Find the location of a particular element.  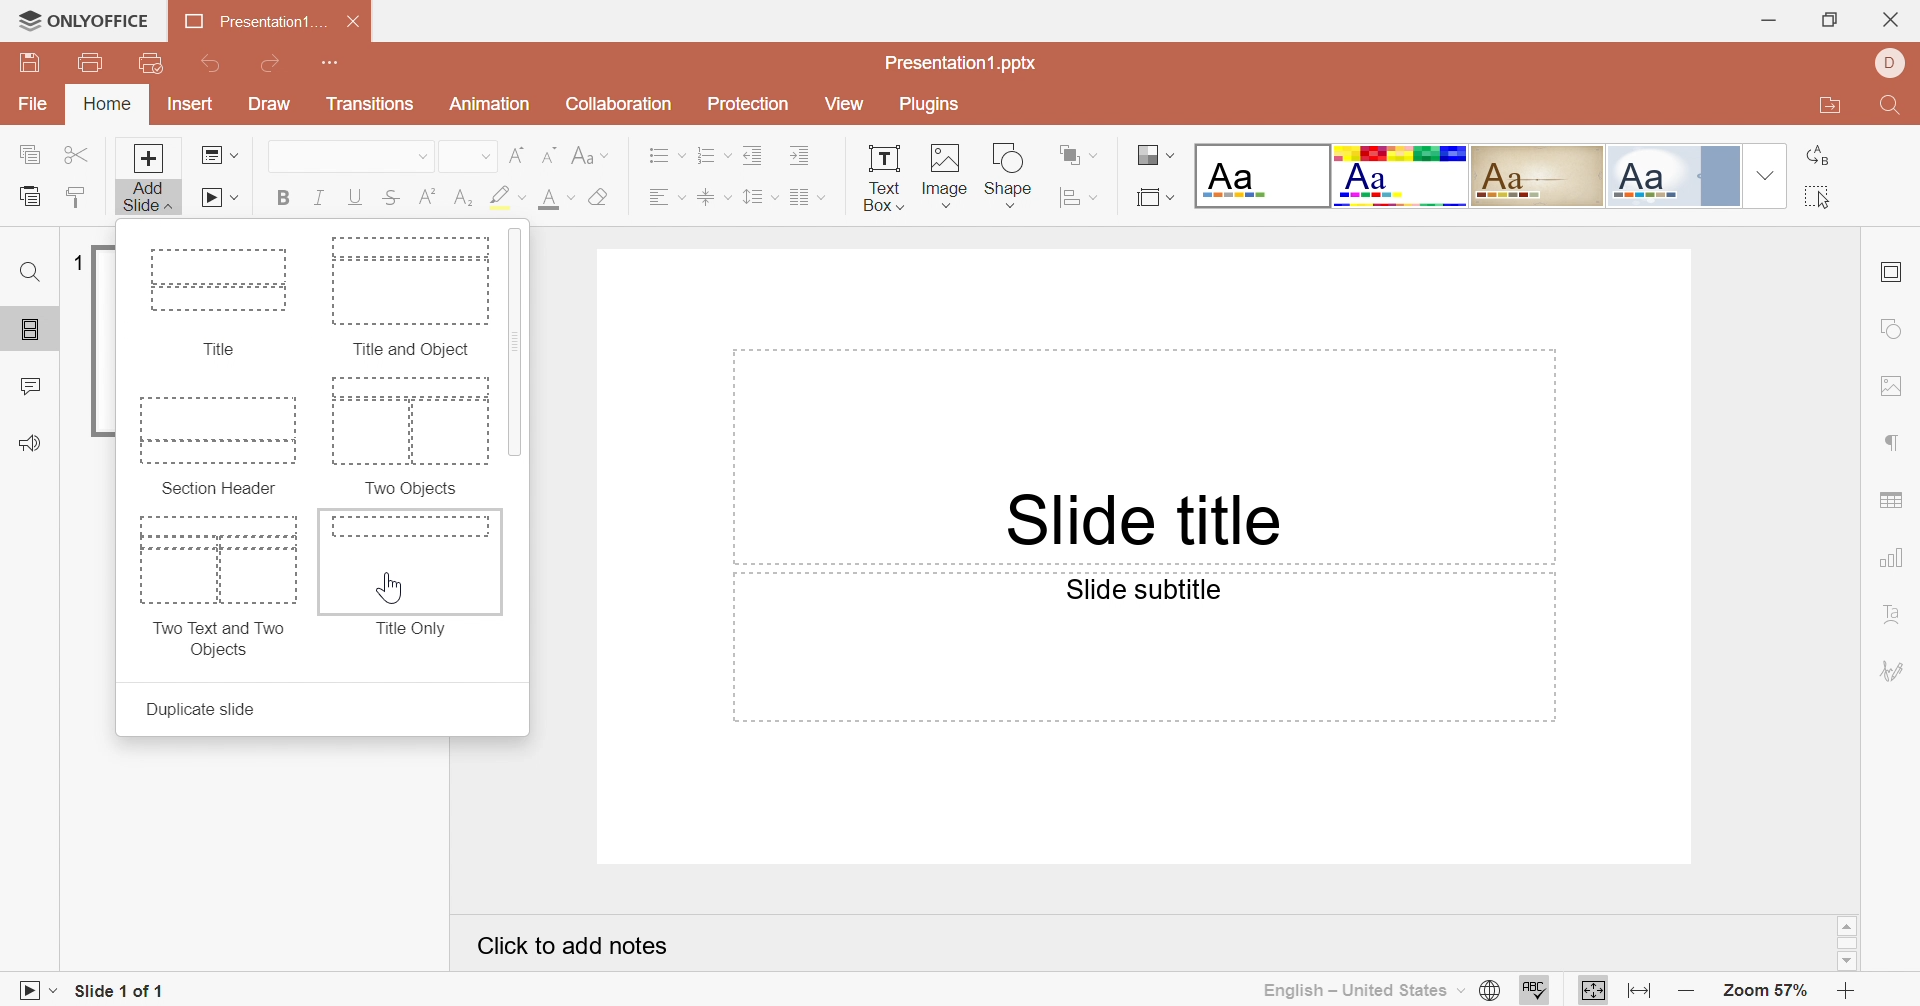

1 is located at coordinates (79, 262).